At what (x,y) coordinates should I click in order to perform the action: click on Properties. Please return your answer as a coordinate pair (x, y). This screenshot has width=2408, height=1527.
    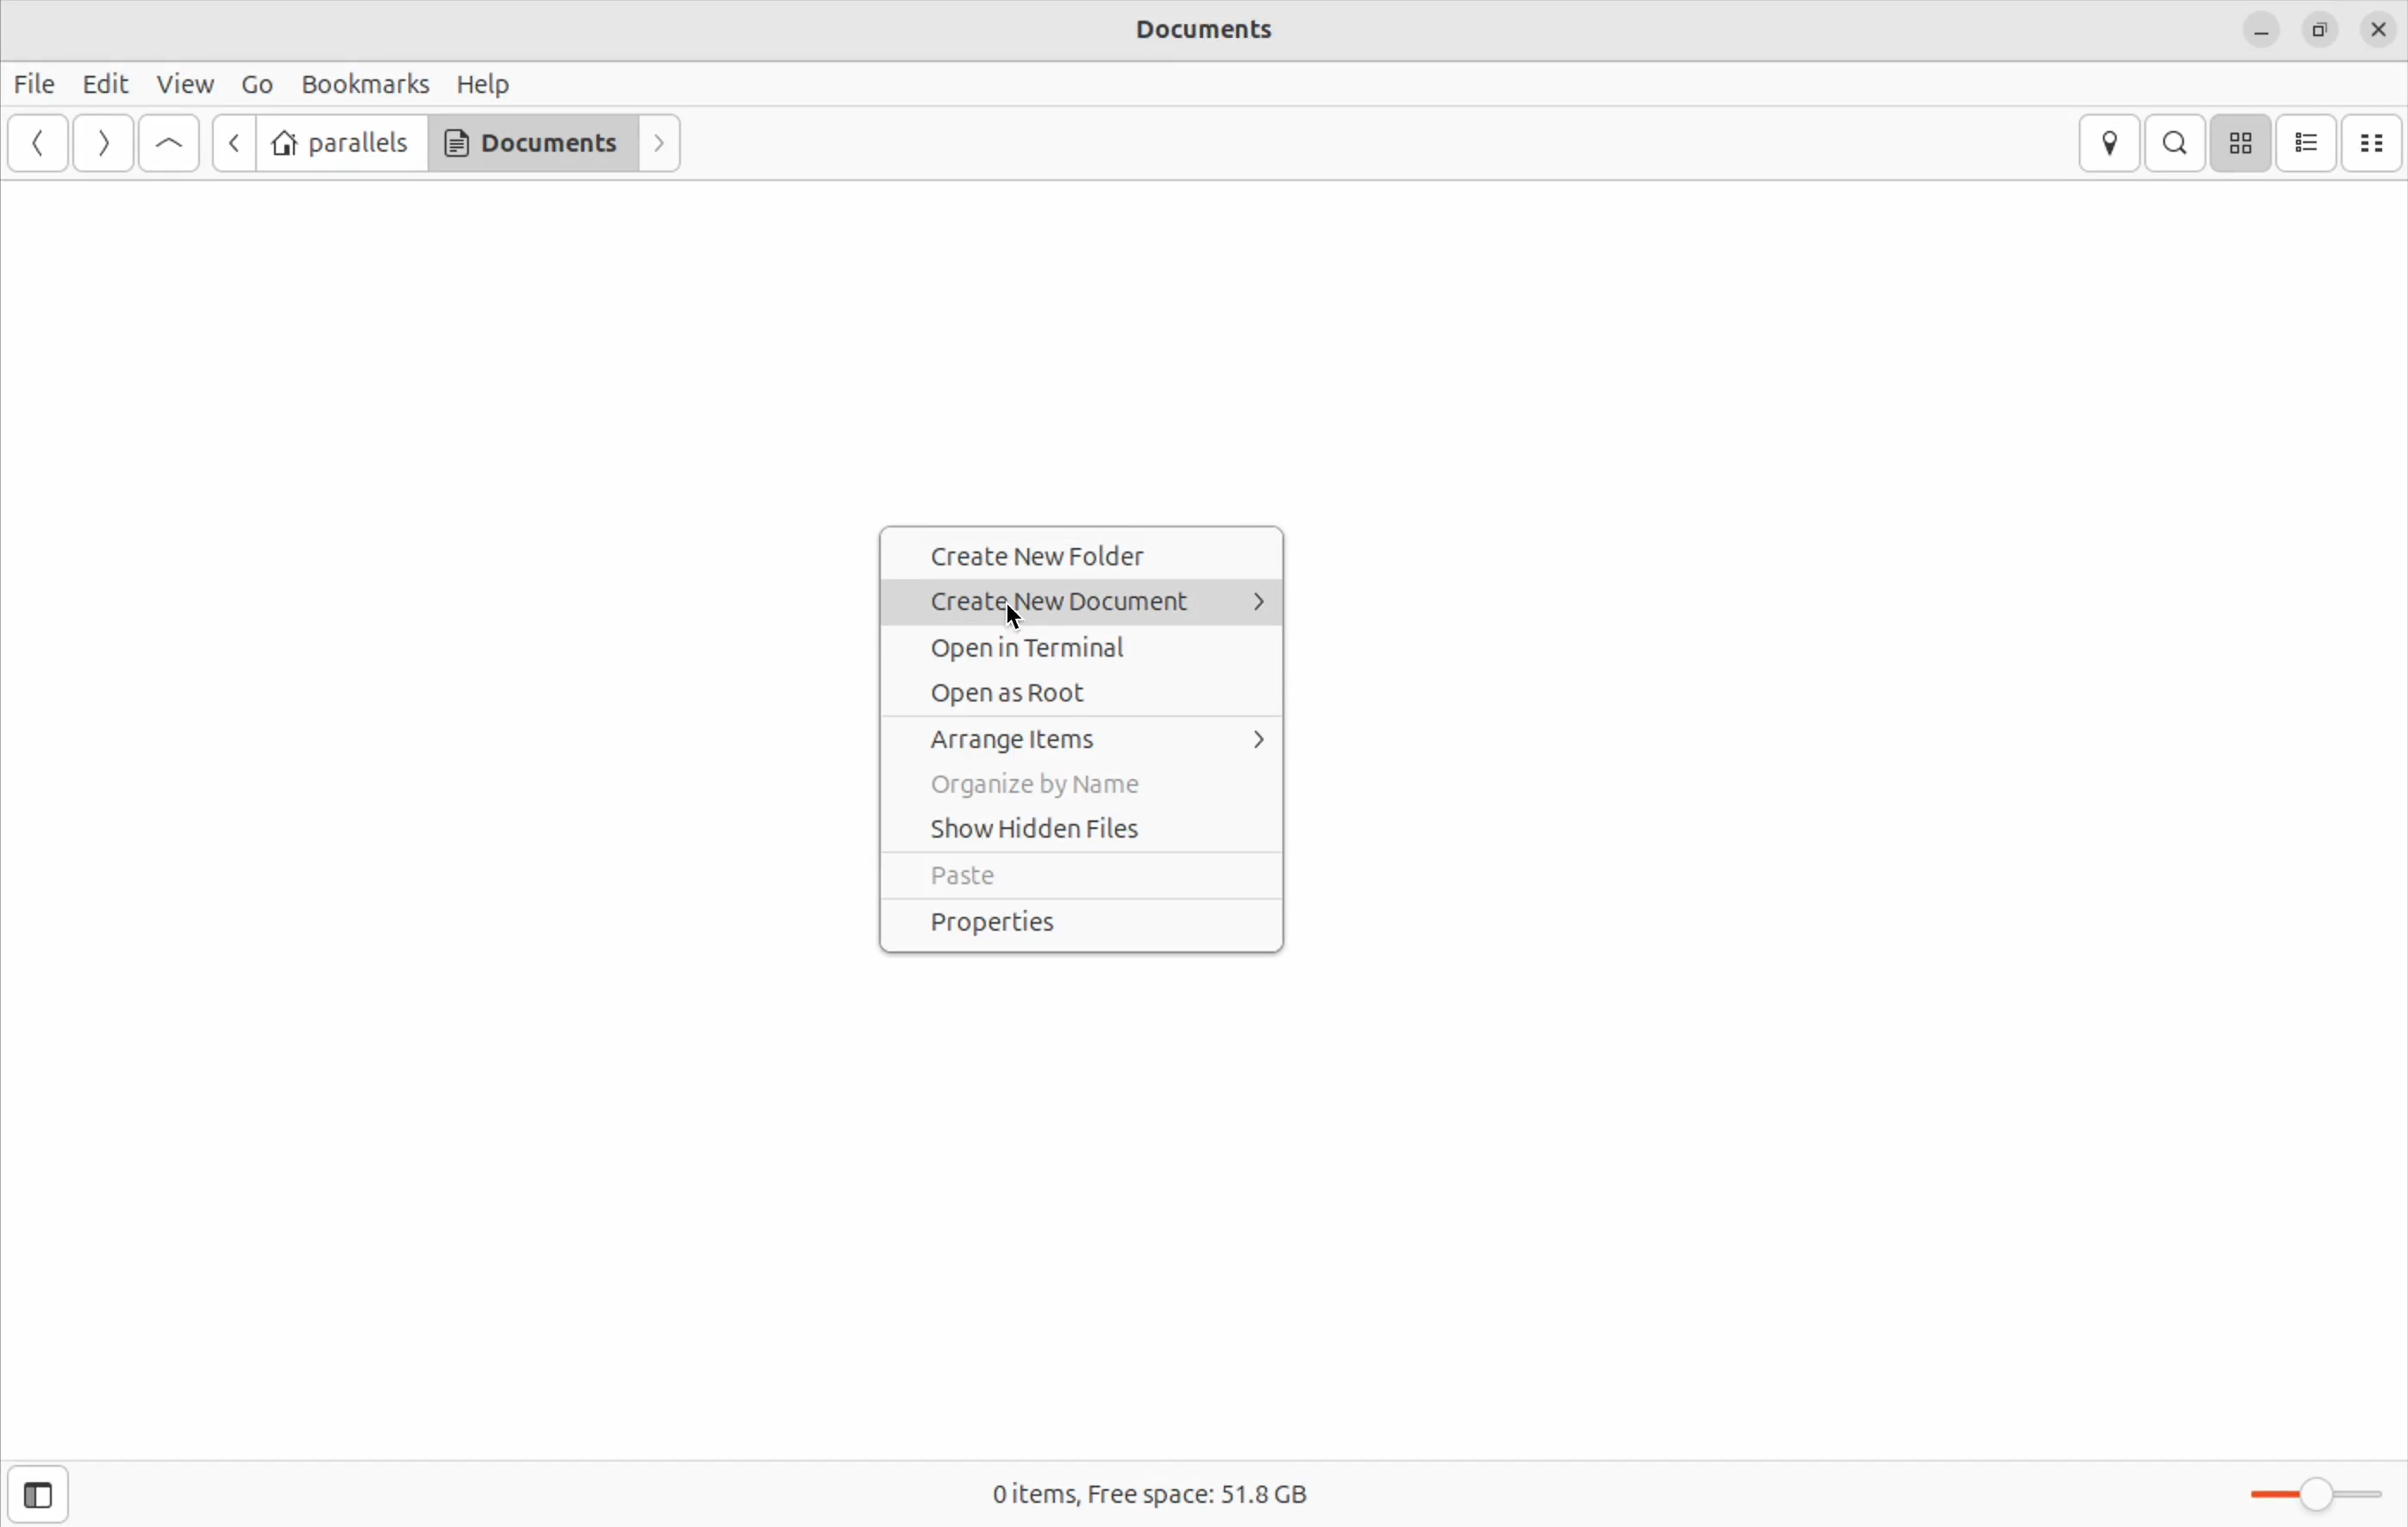
    Looking at the image, I should click on (1080, 924).